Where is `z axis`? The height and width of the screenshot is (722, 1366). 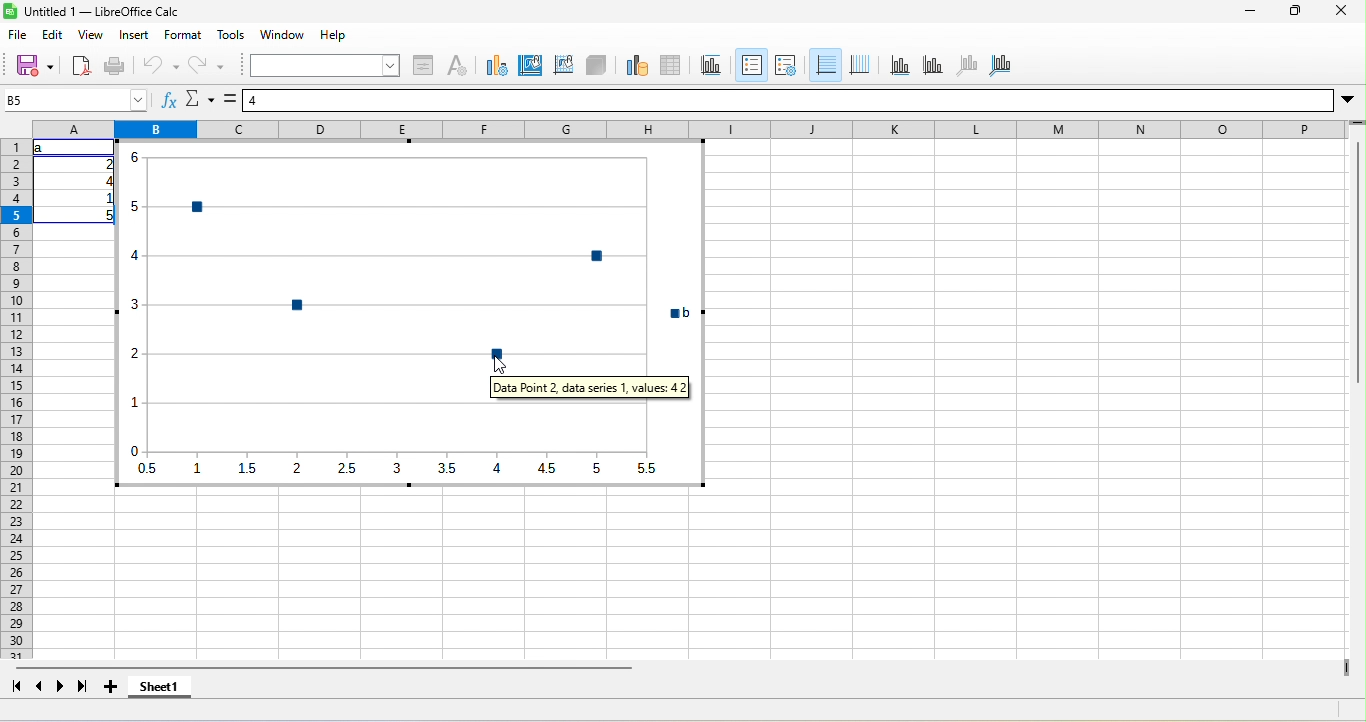 z axis is located at coordinates (968, 67).